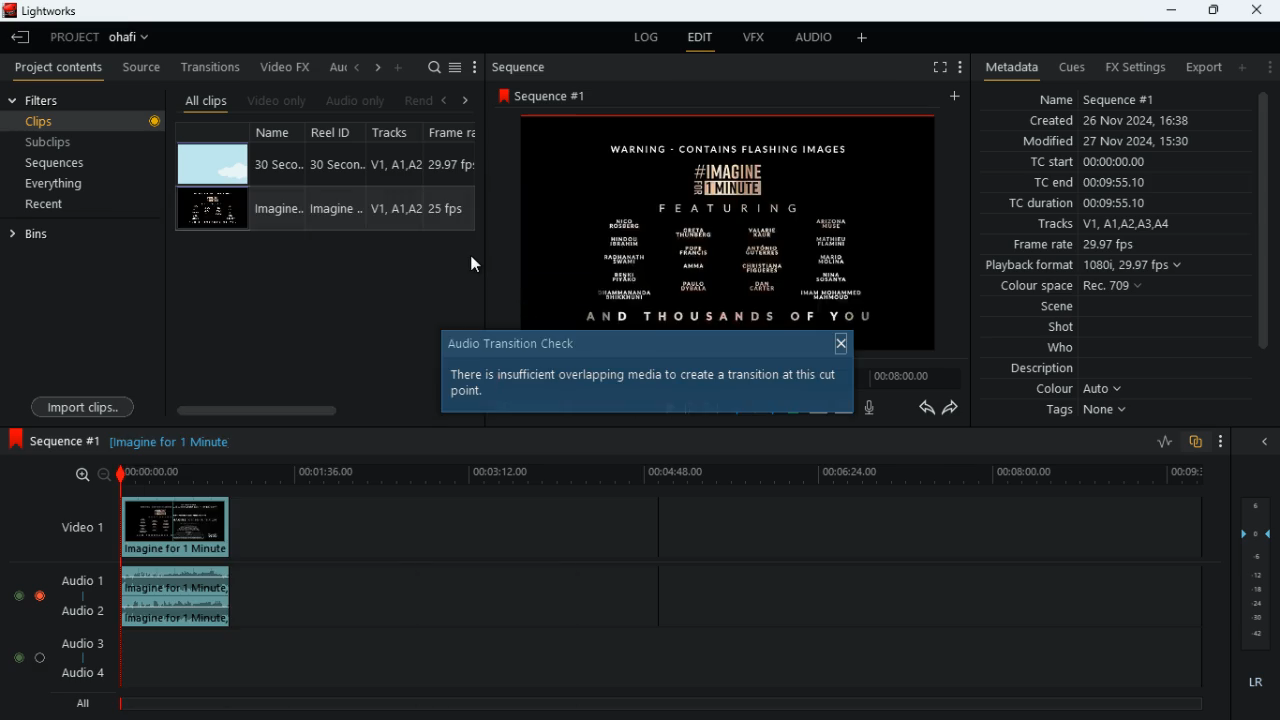  What do you see at coordinates (57, 163) in the screenshot?
I see `sequences` at bounding box center [57, 163].